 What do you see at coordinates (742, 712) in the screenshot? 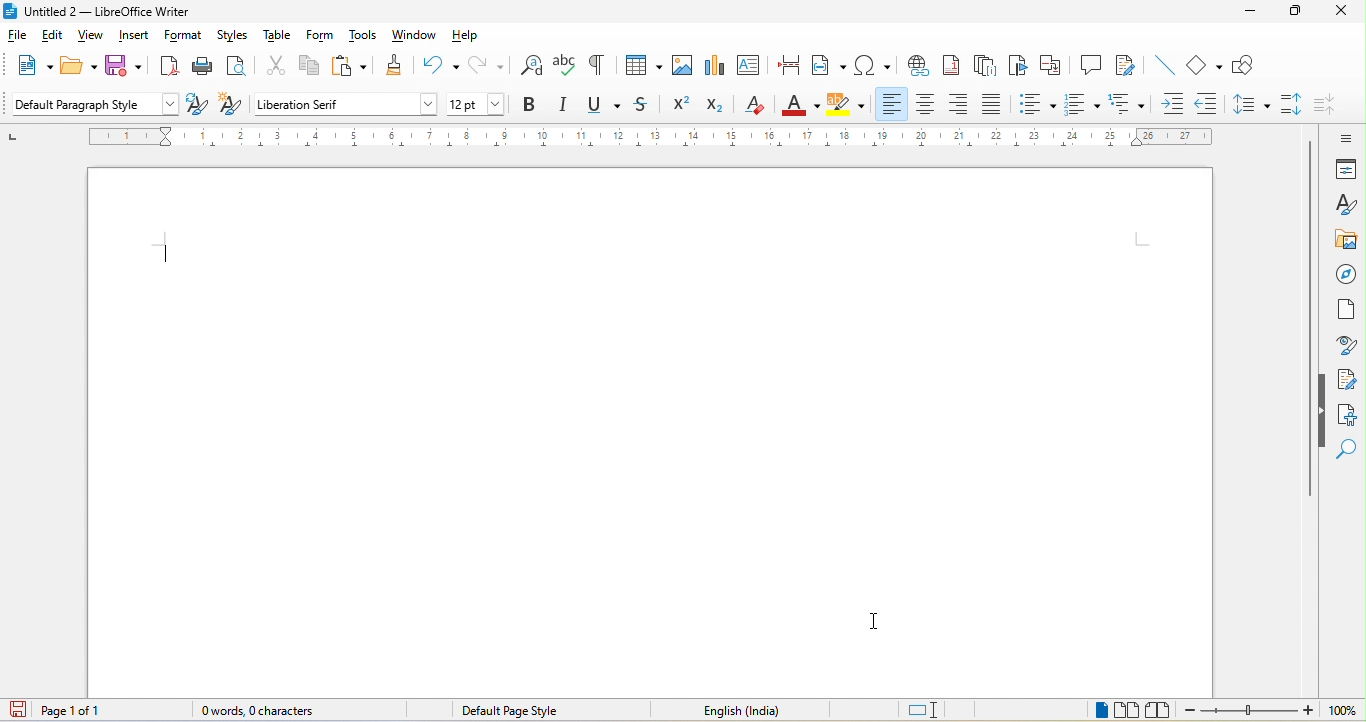
I see `English (India)` at bounding box center [742, 712].